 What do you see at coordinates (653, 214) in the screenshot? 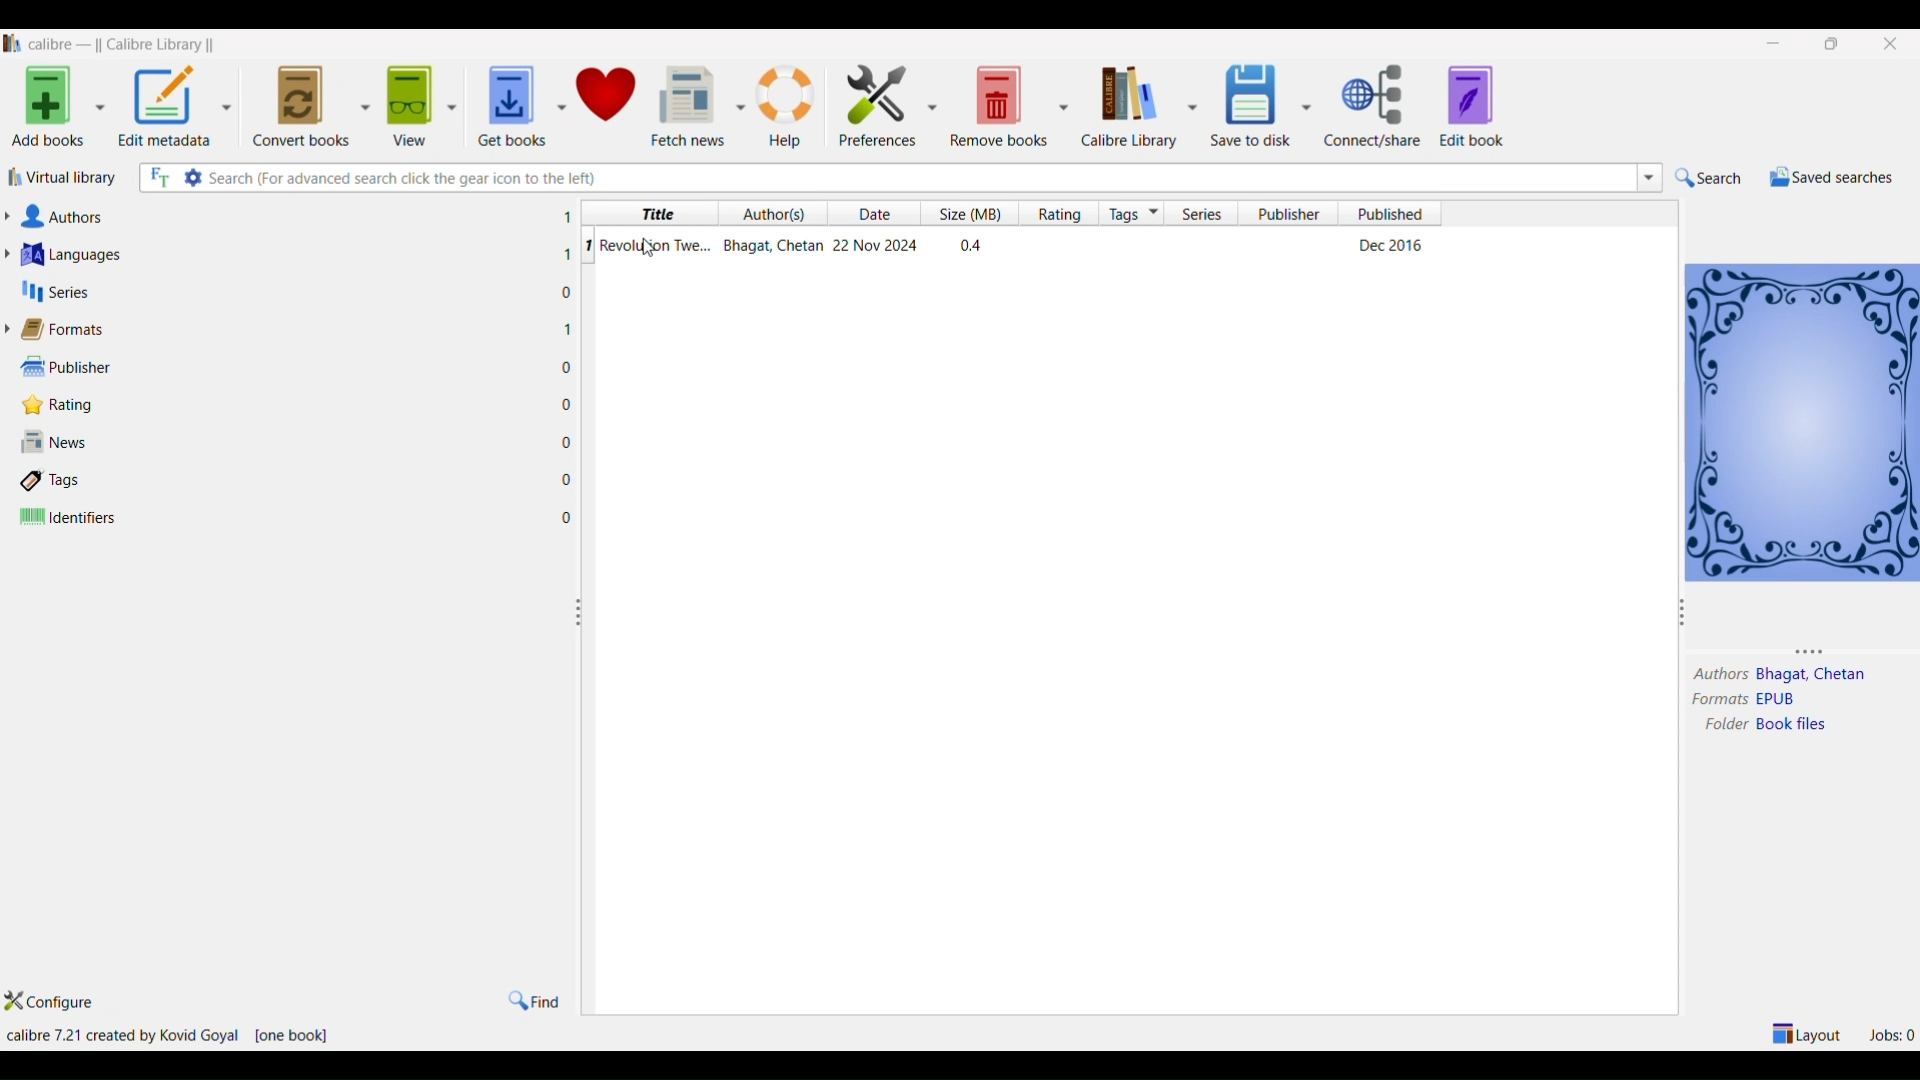
I see `title` at bounding box center [653, 214].